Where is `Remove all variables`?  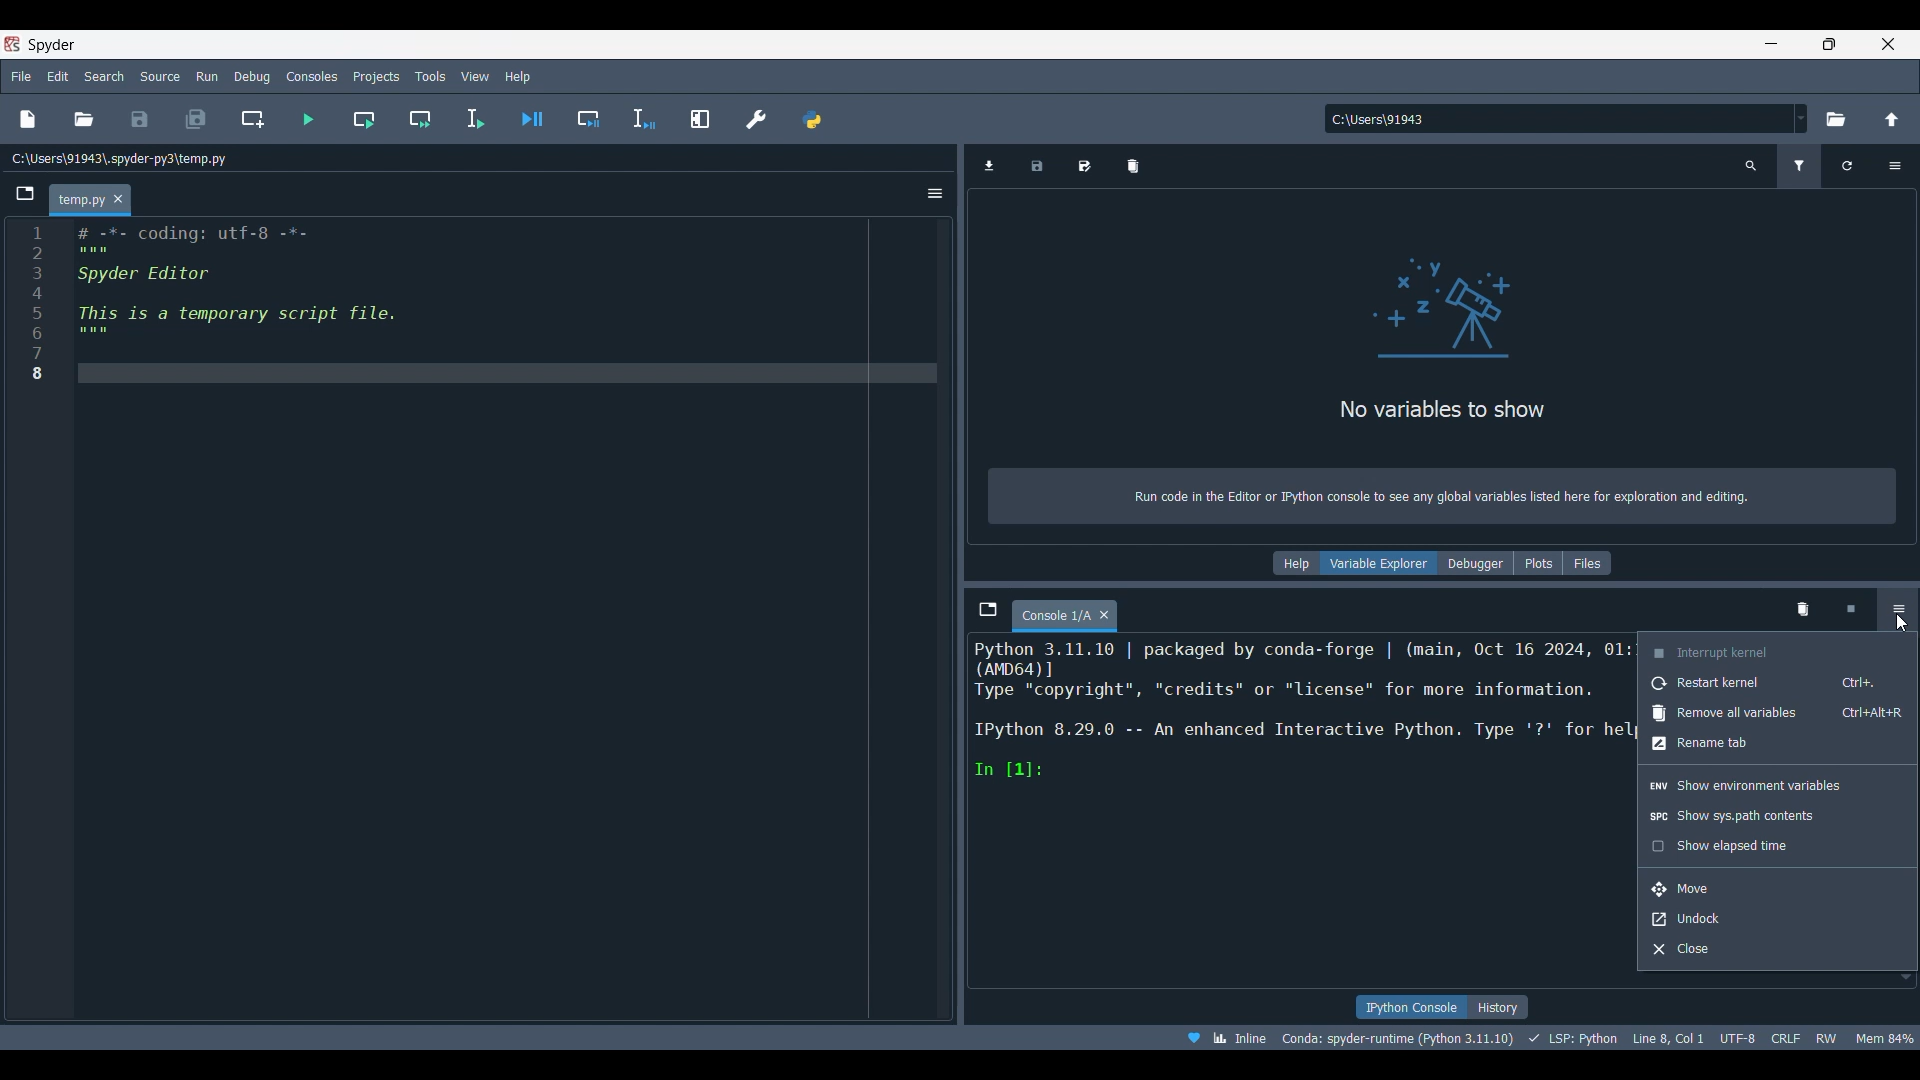
Remove all variables is located at coordinates (1133, 166).